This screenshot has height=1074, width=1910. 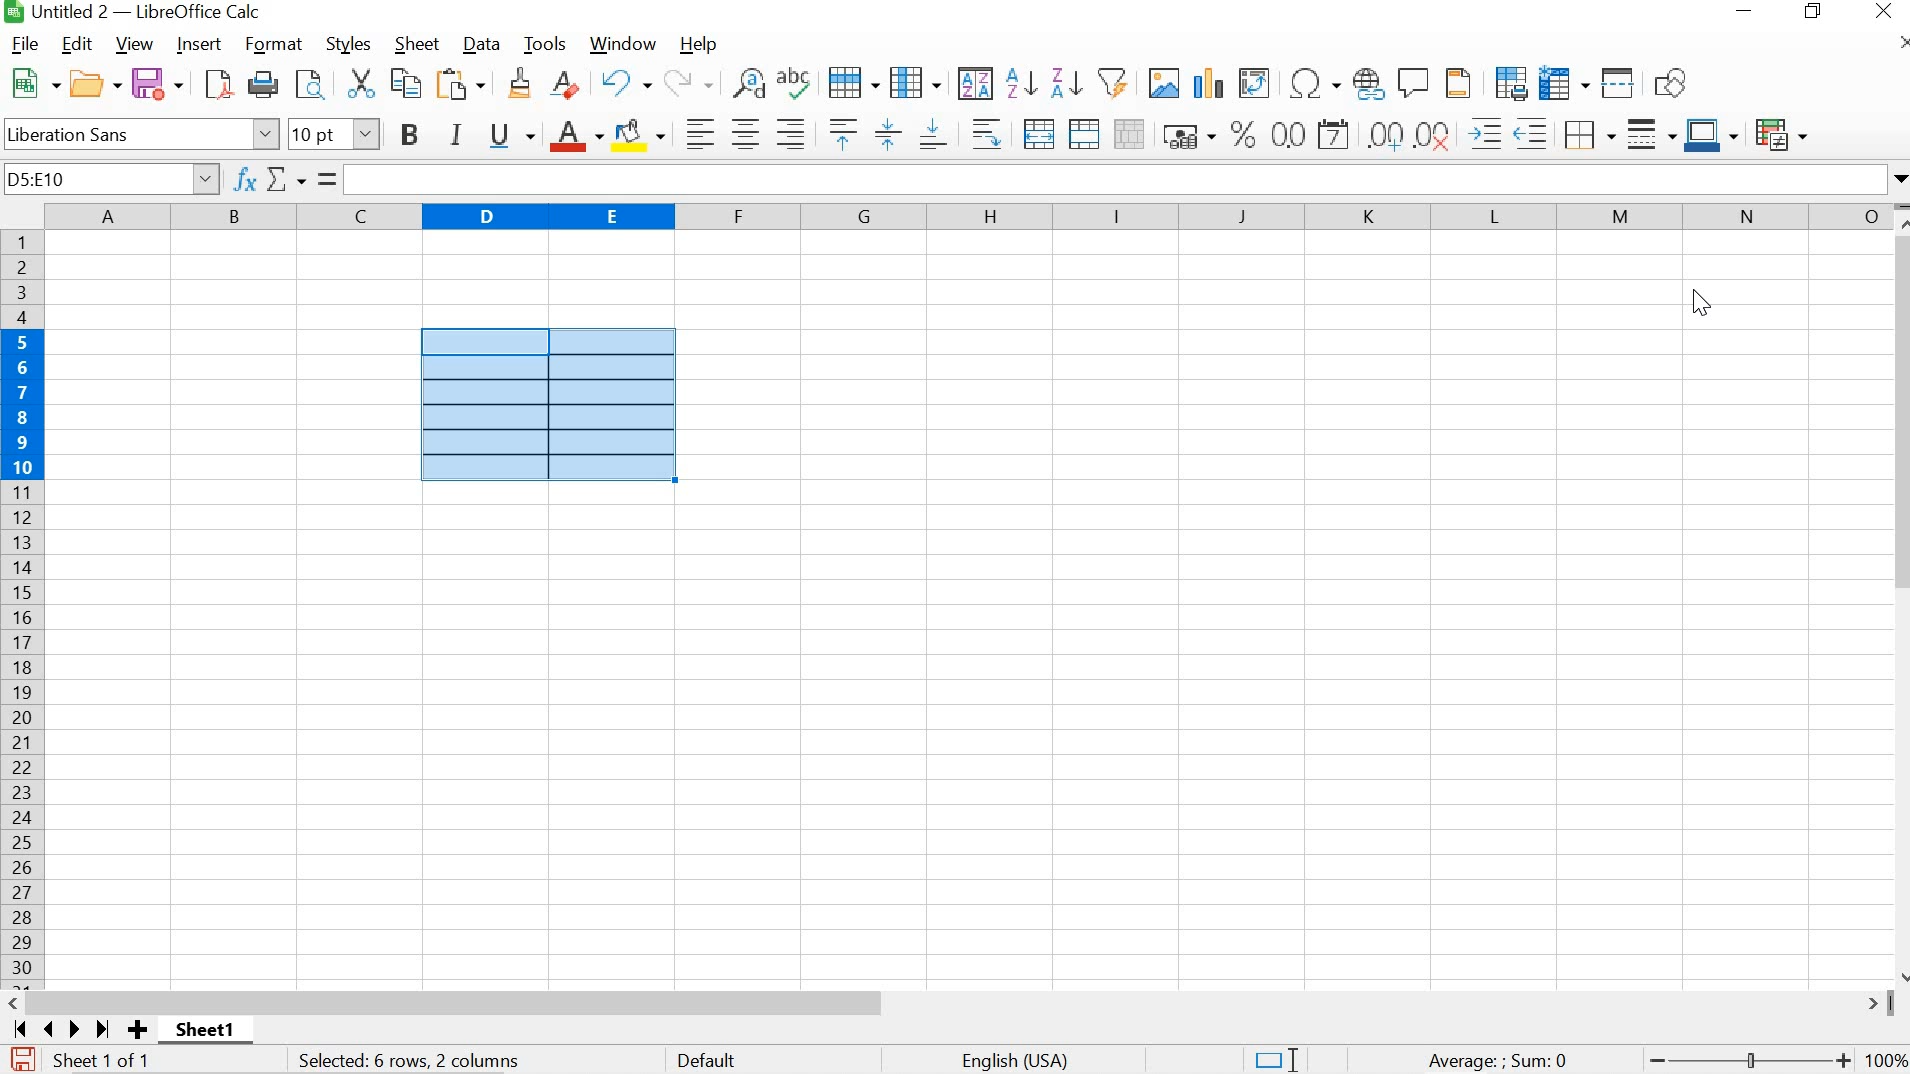 I want to click on FORMAT, so click(x=271, y=44).